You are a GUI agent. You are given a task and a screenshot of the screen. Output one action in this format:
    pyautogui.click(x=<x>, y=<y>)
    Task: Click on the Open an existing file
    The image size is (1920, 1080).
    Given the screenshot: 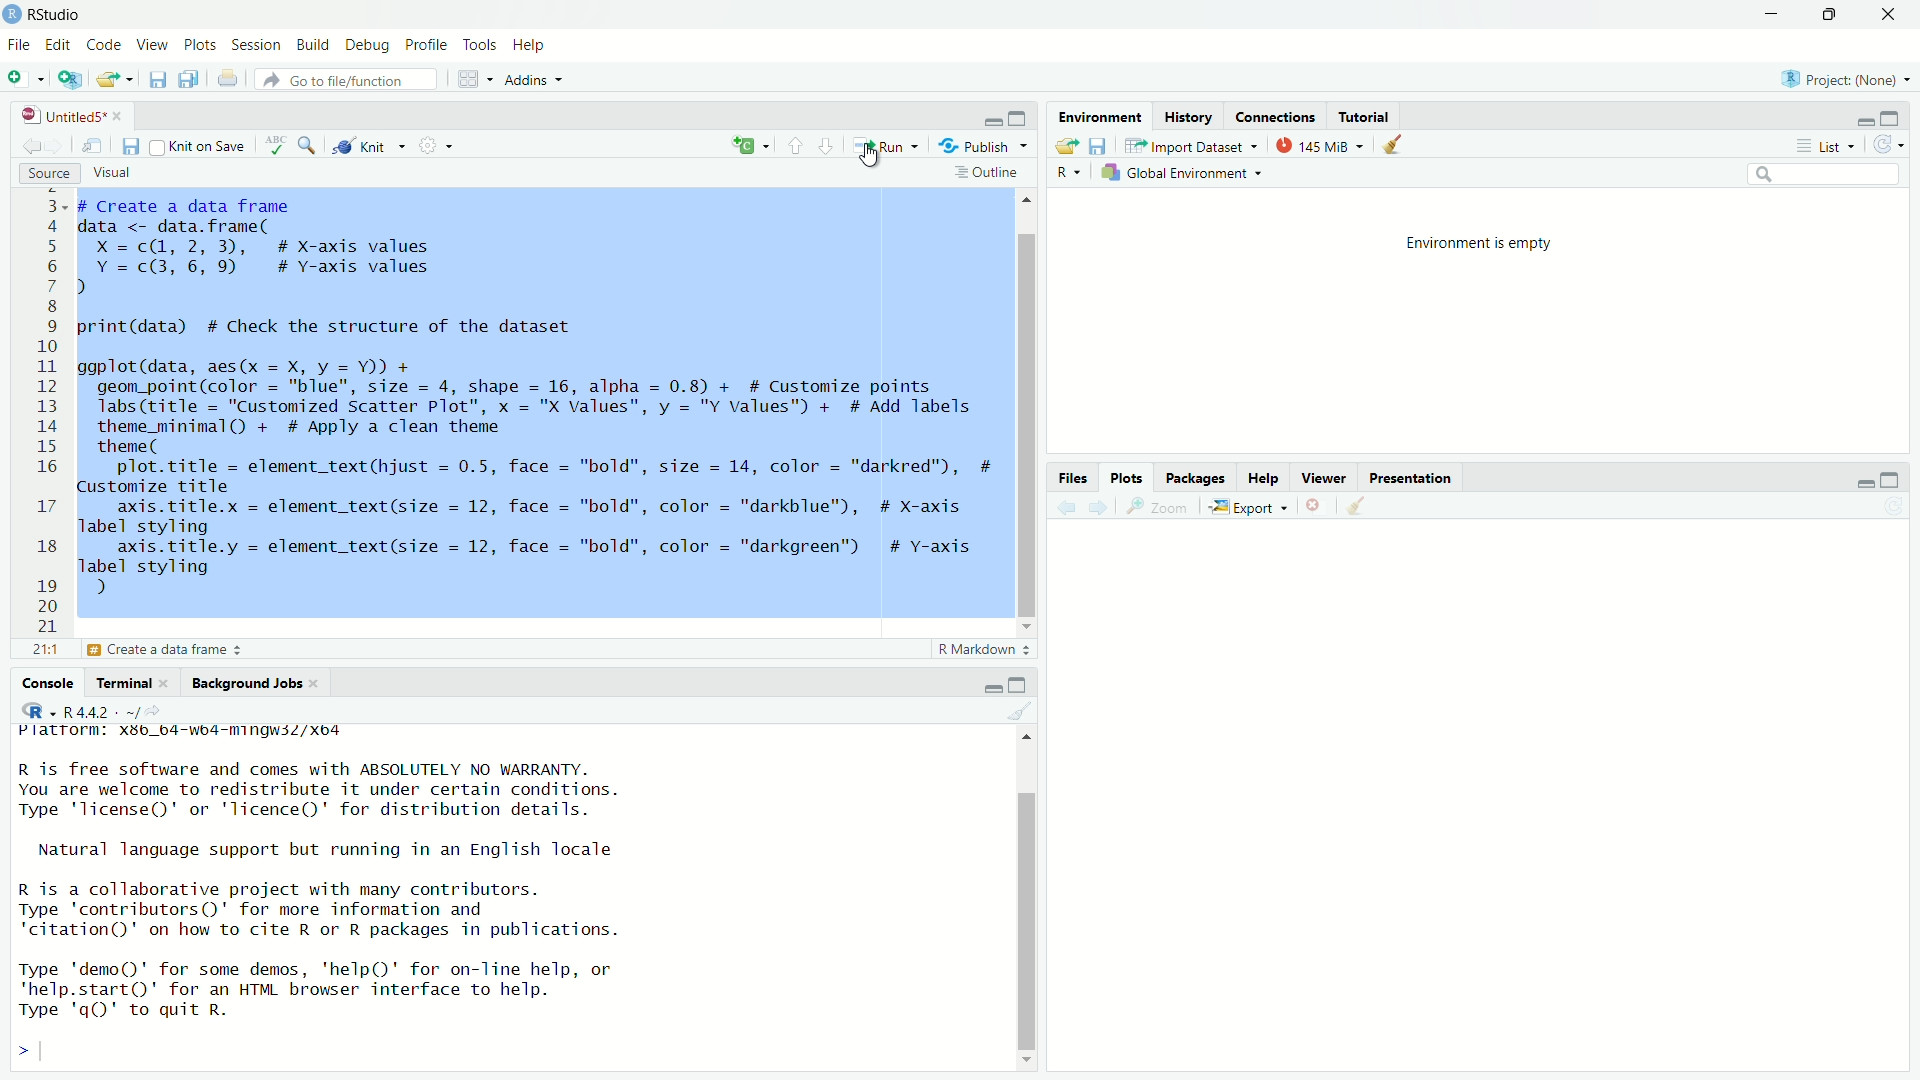 What is the action you would take?
    pyautogui.click(x=116, y=79)
    